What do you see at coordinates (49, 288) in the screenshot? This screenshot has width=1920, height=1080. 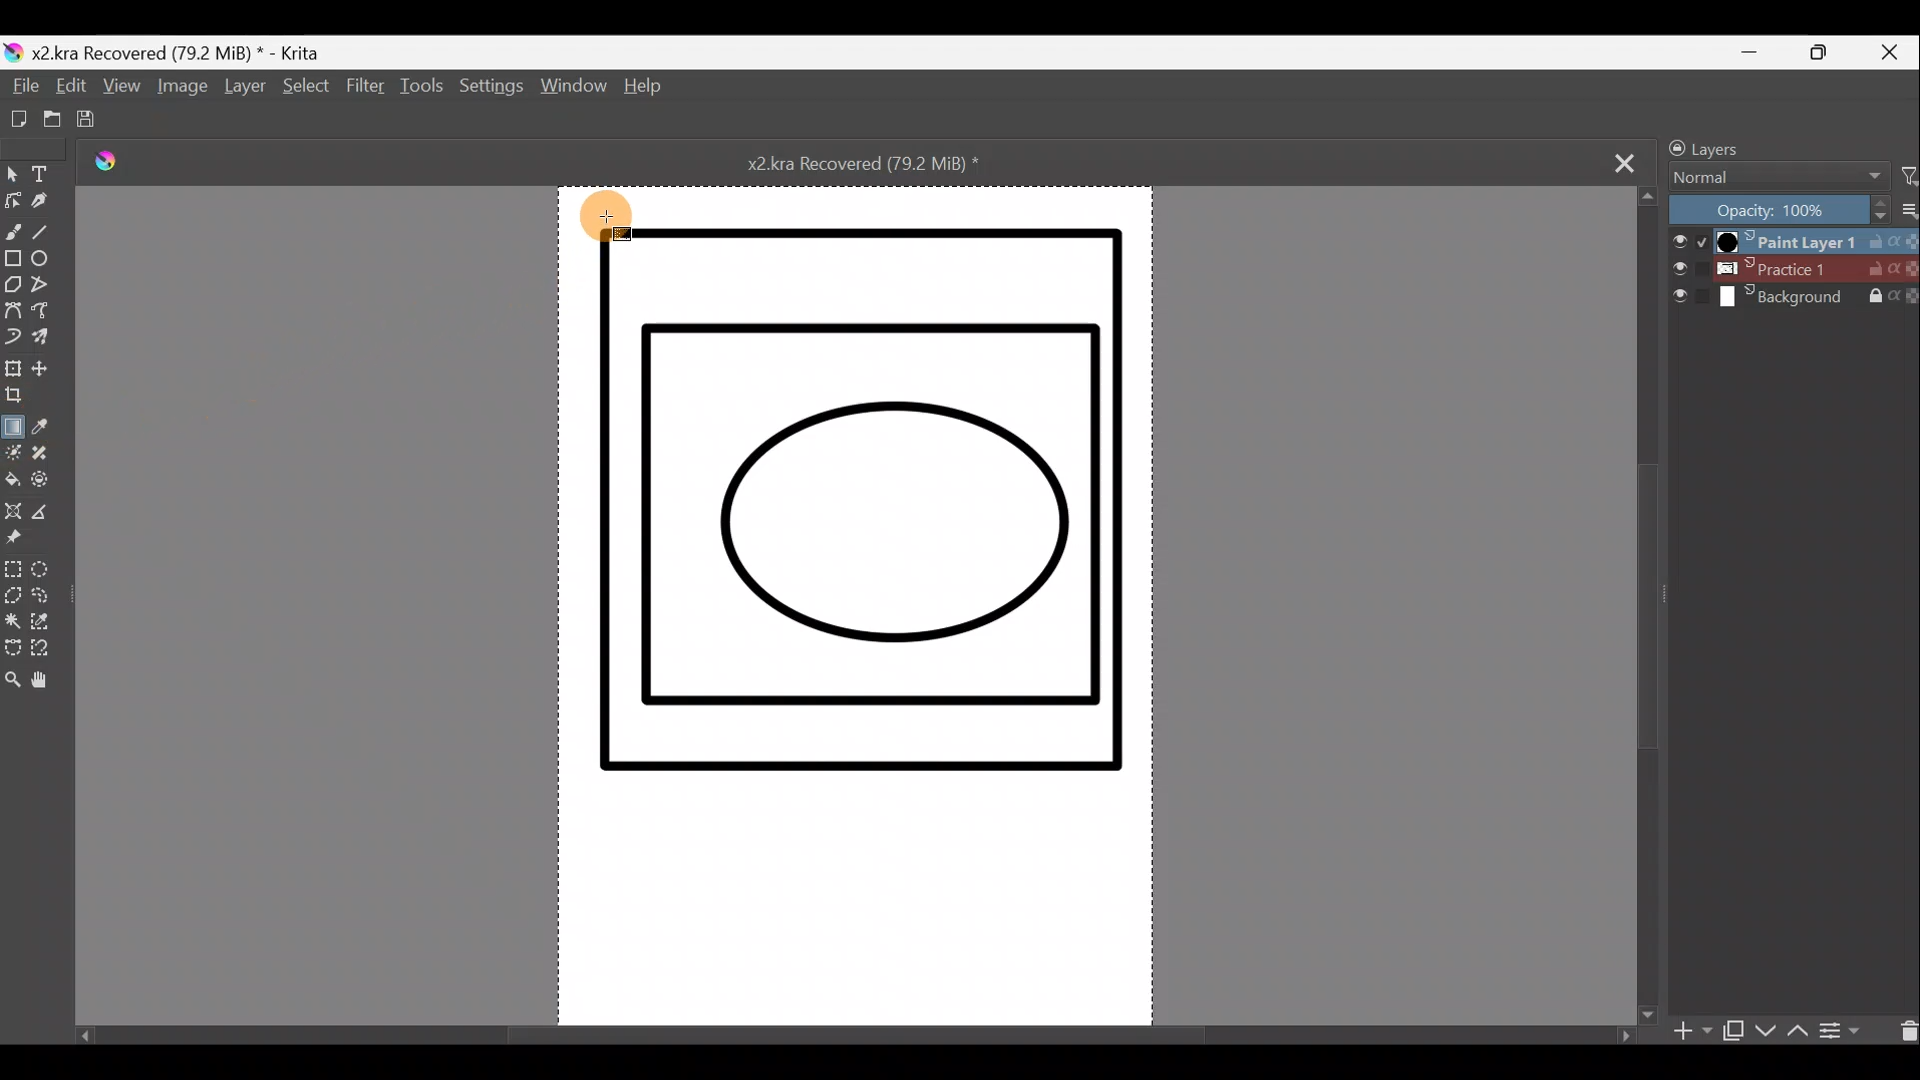 I see `Polyline tool` at bounding box center [49, 288].